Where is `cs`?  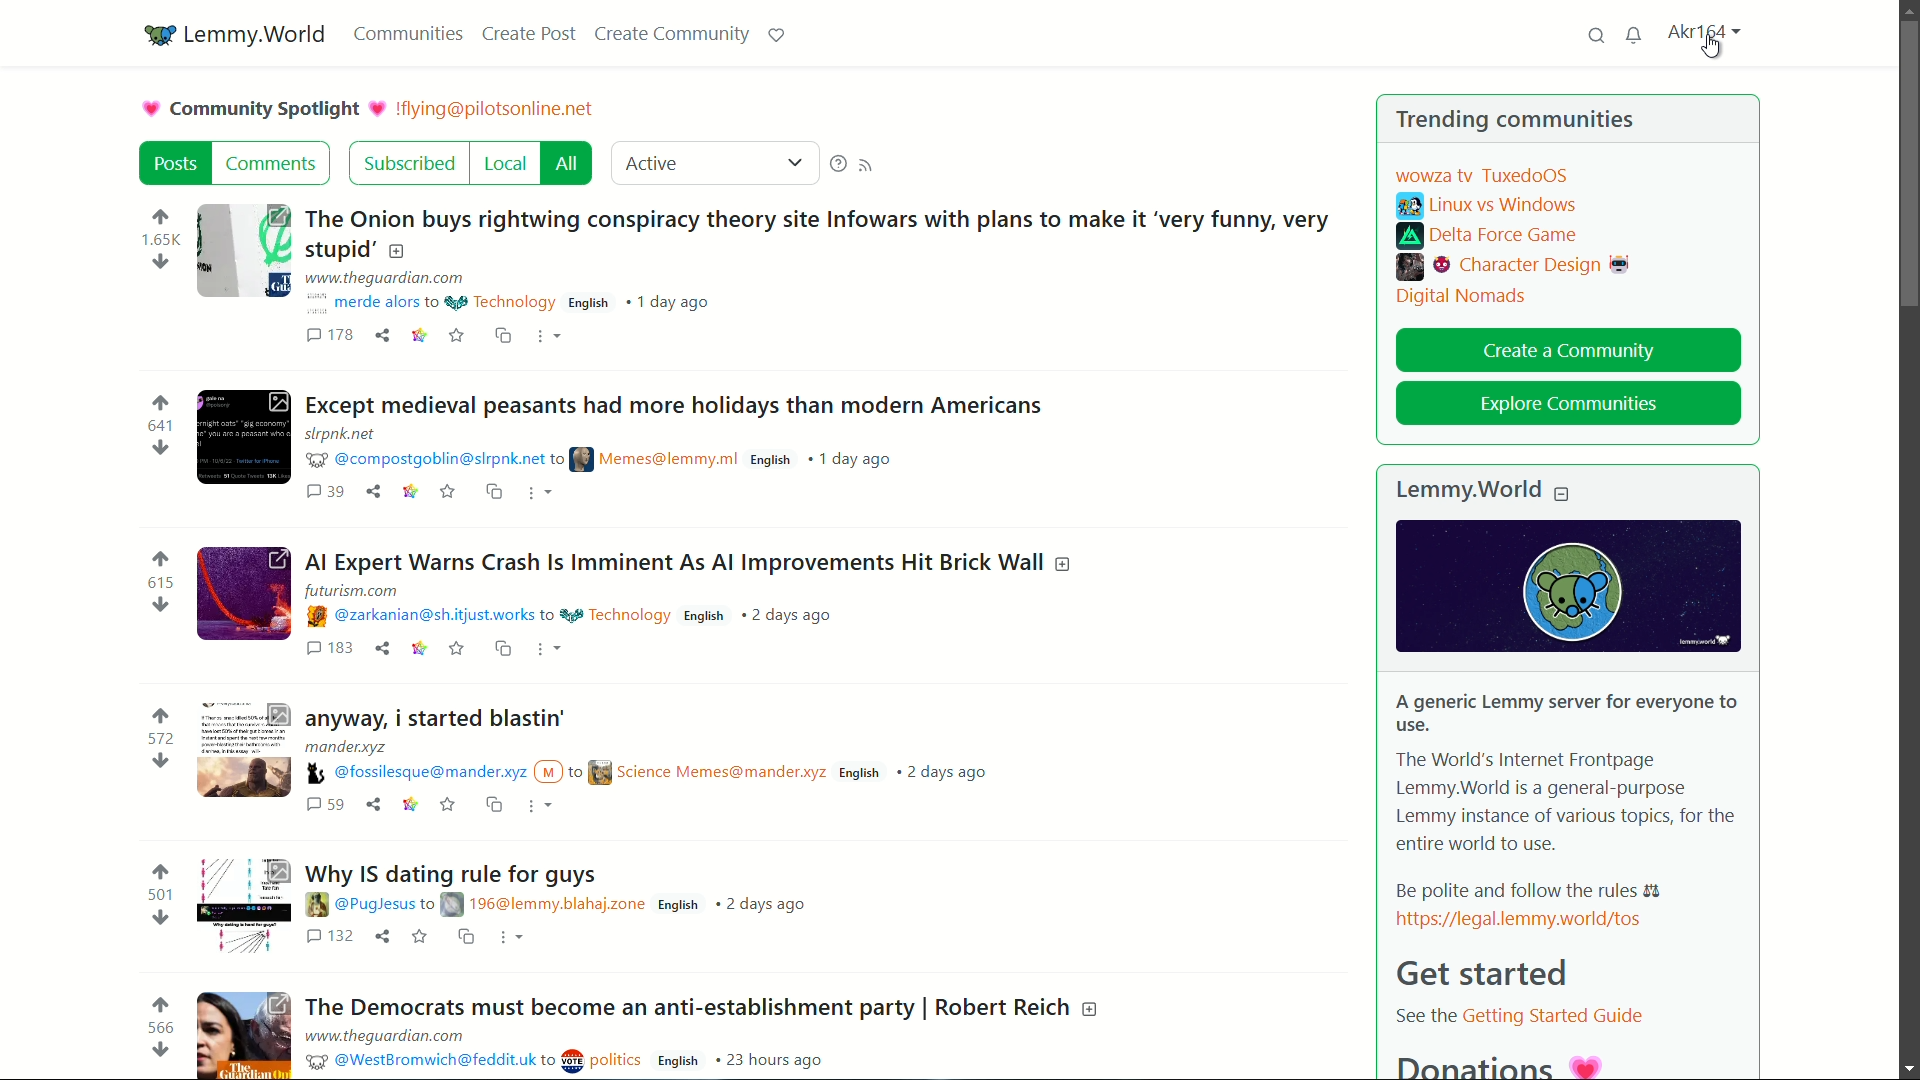
cs is located at coordinates (494, 488).